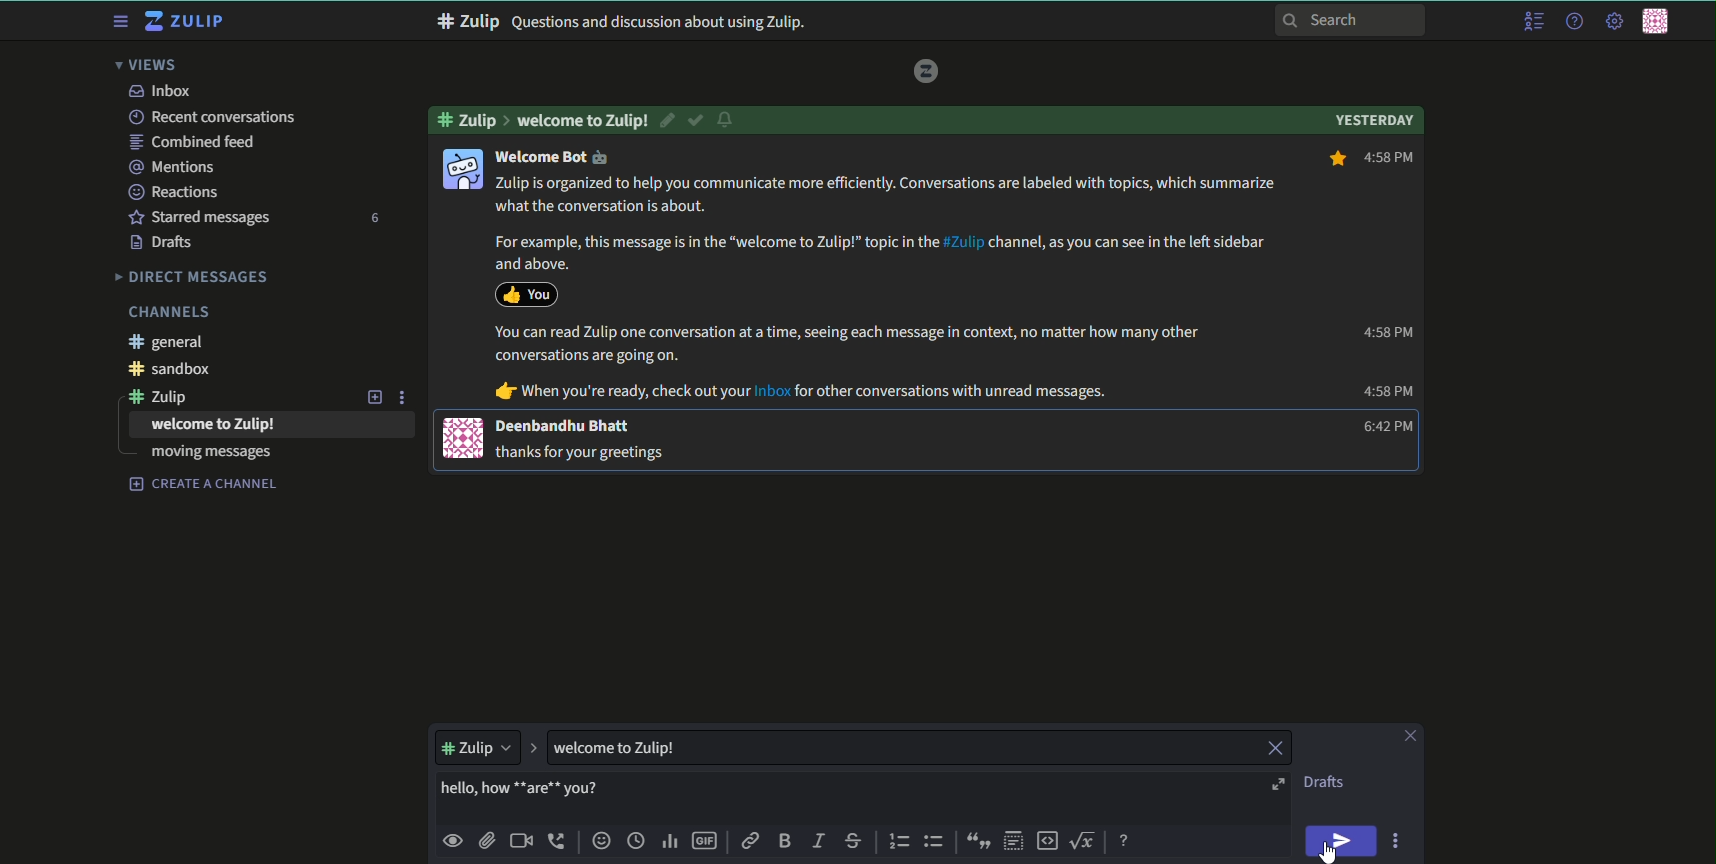 The image size is (1716, 864). What do you see at coordinates (204, 484) in the screenshot?
I see `create a channel` at bounding box center [204, 484].